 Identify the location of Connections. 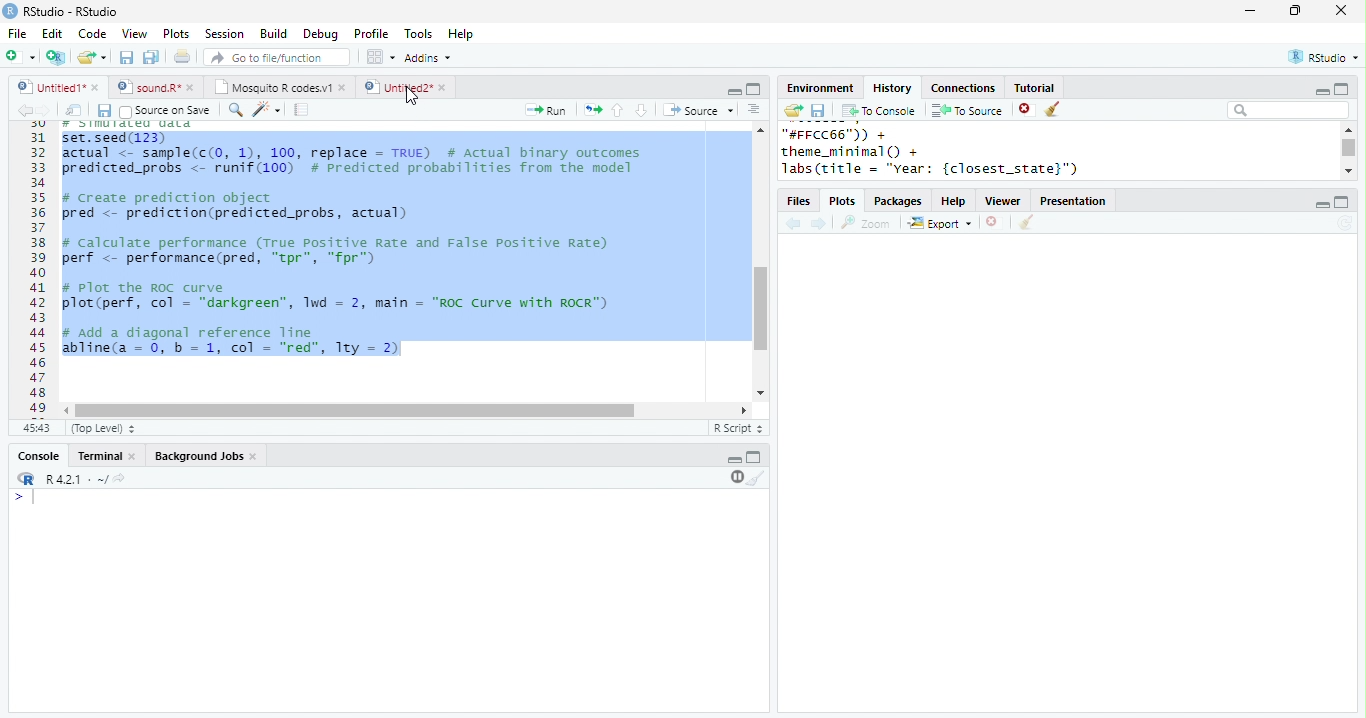
(962, 88).